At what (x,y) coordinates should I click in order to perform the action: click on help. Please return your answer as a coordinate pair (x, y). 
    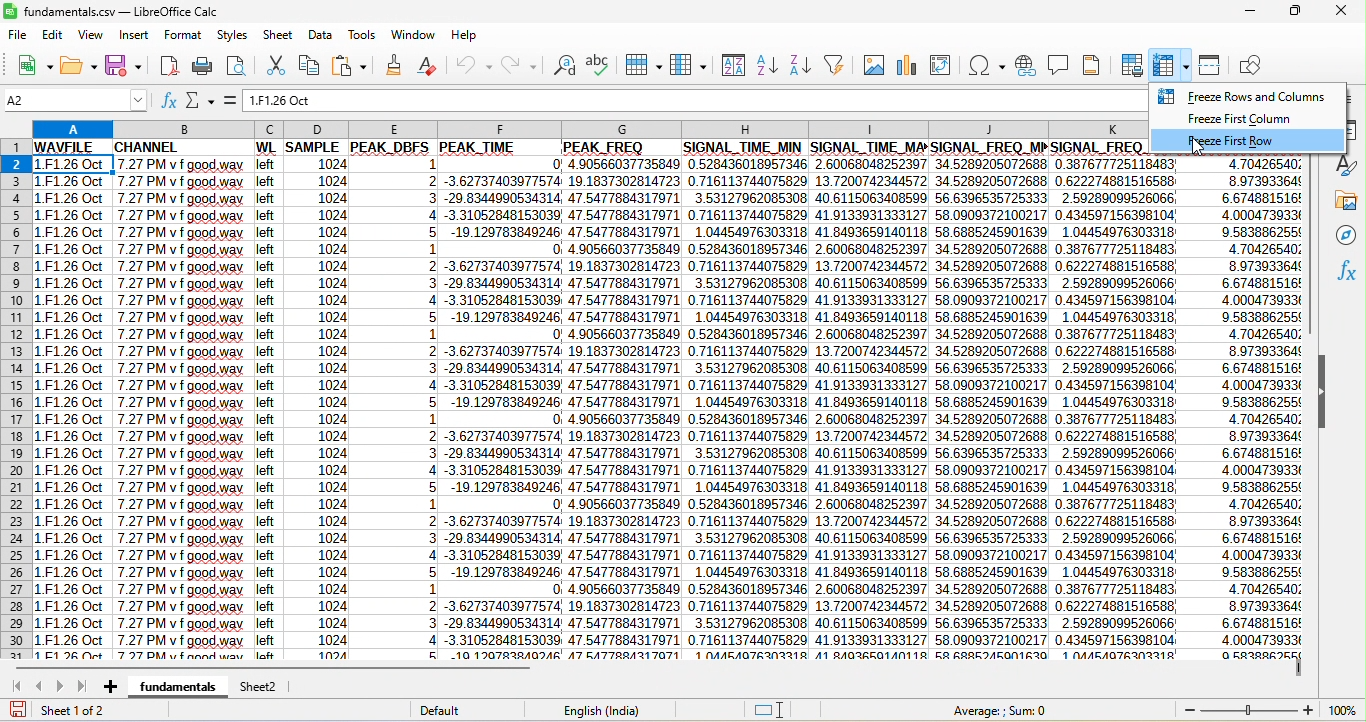
    Looking at the image, I should click on (462, 32).